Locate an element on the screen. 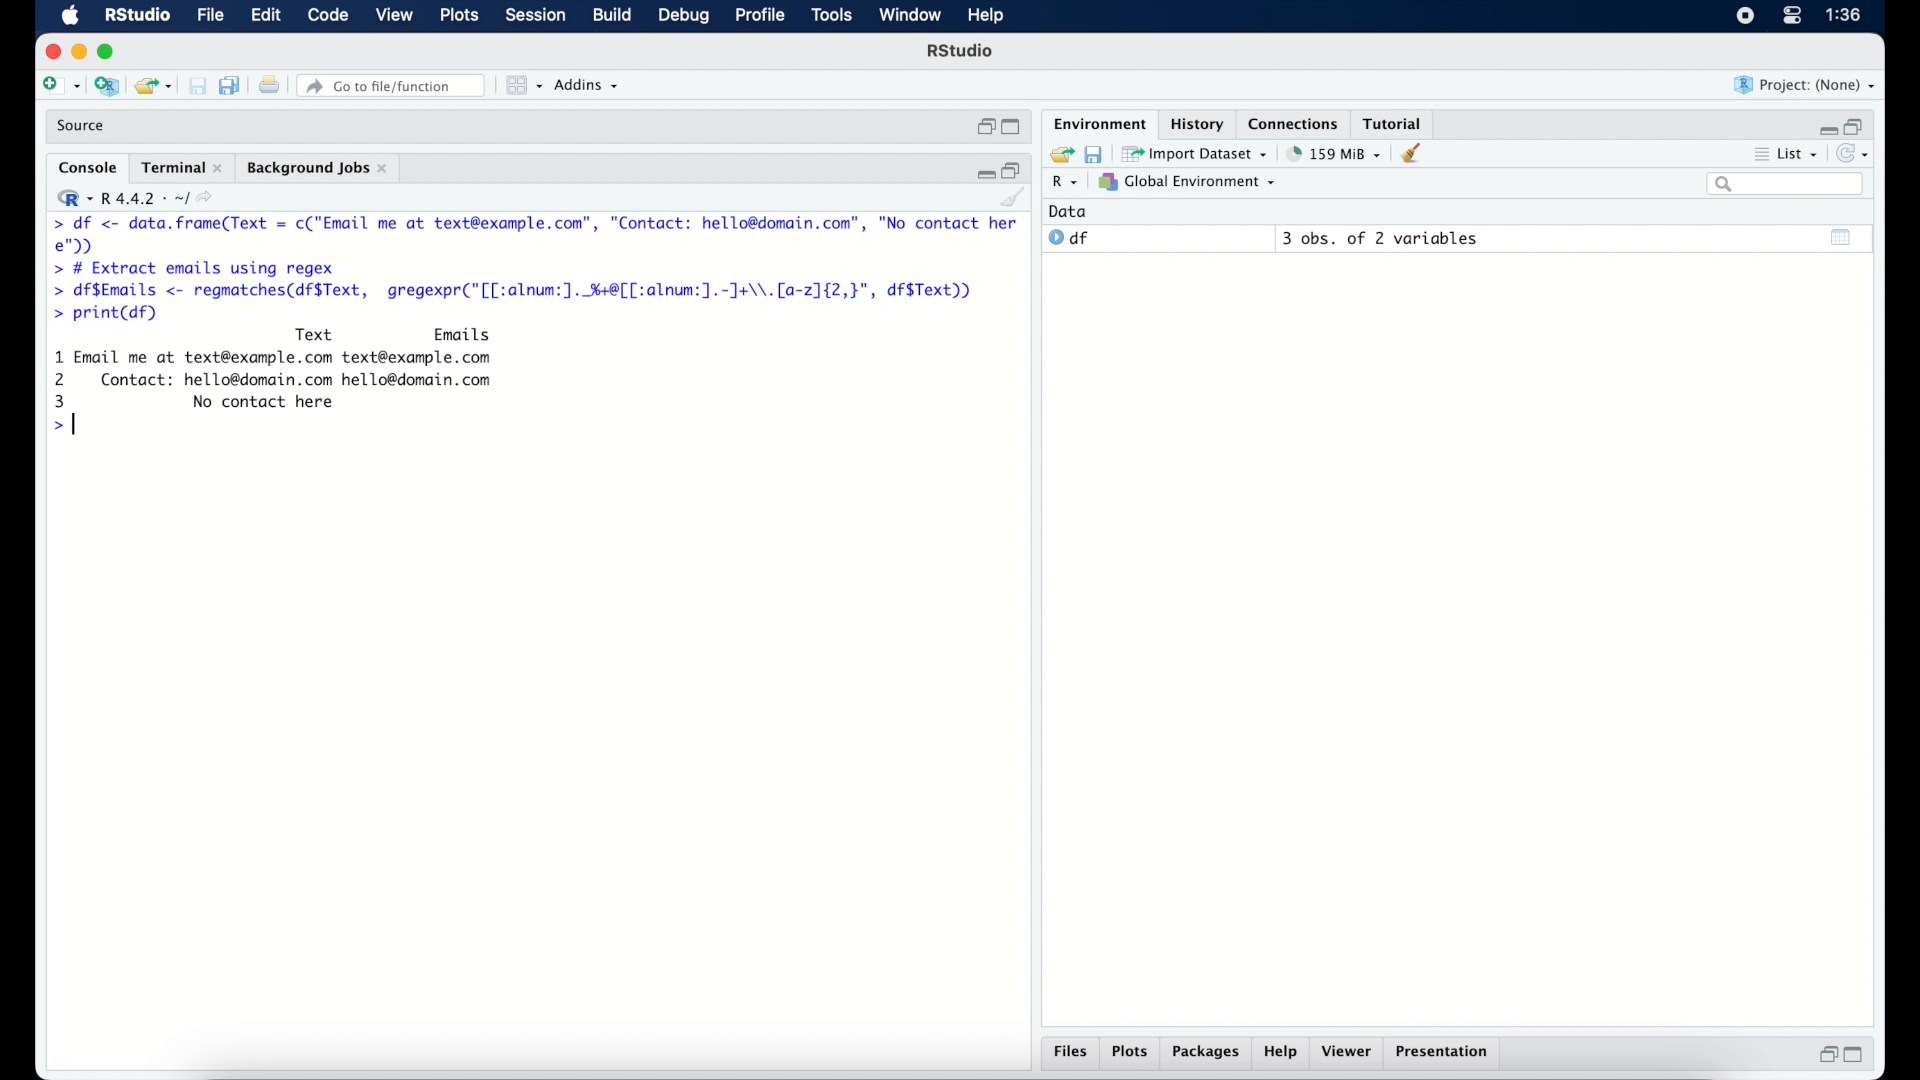  restore down is located at coordinates (1826, 1057).